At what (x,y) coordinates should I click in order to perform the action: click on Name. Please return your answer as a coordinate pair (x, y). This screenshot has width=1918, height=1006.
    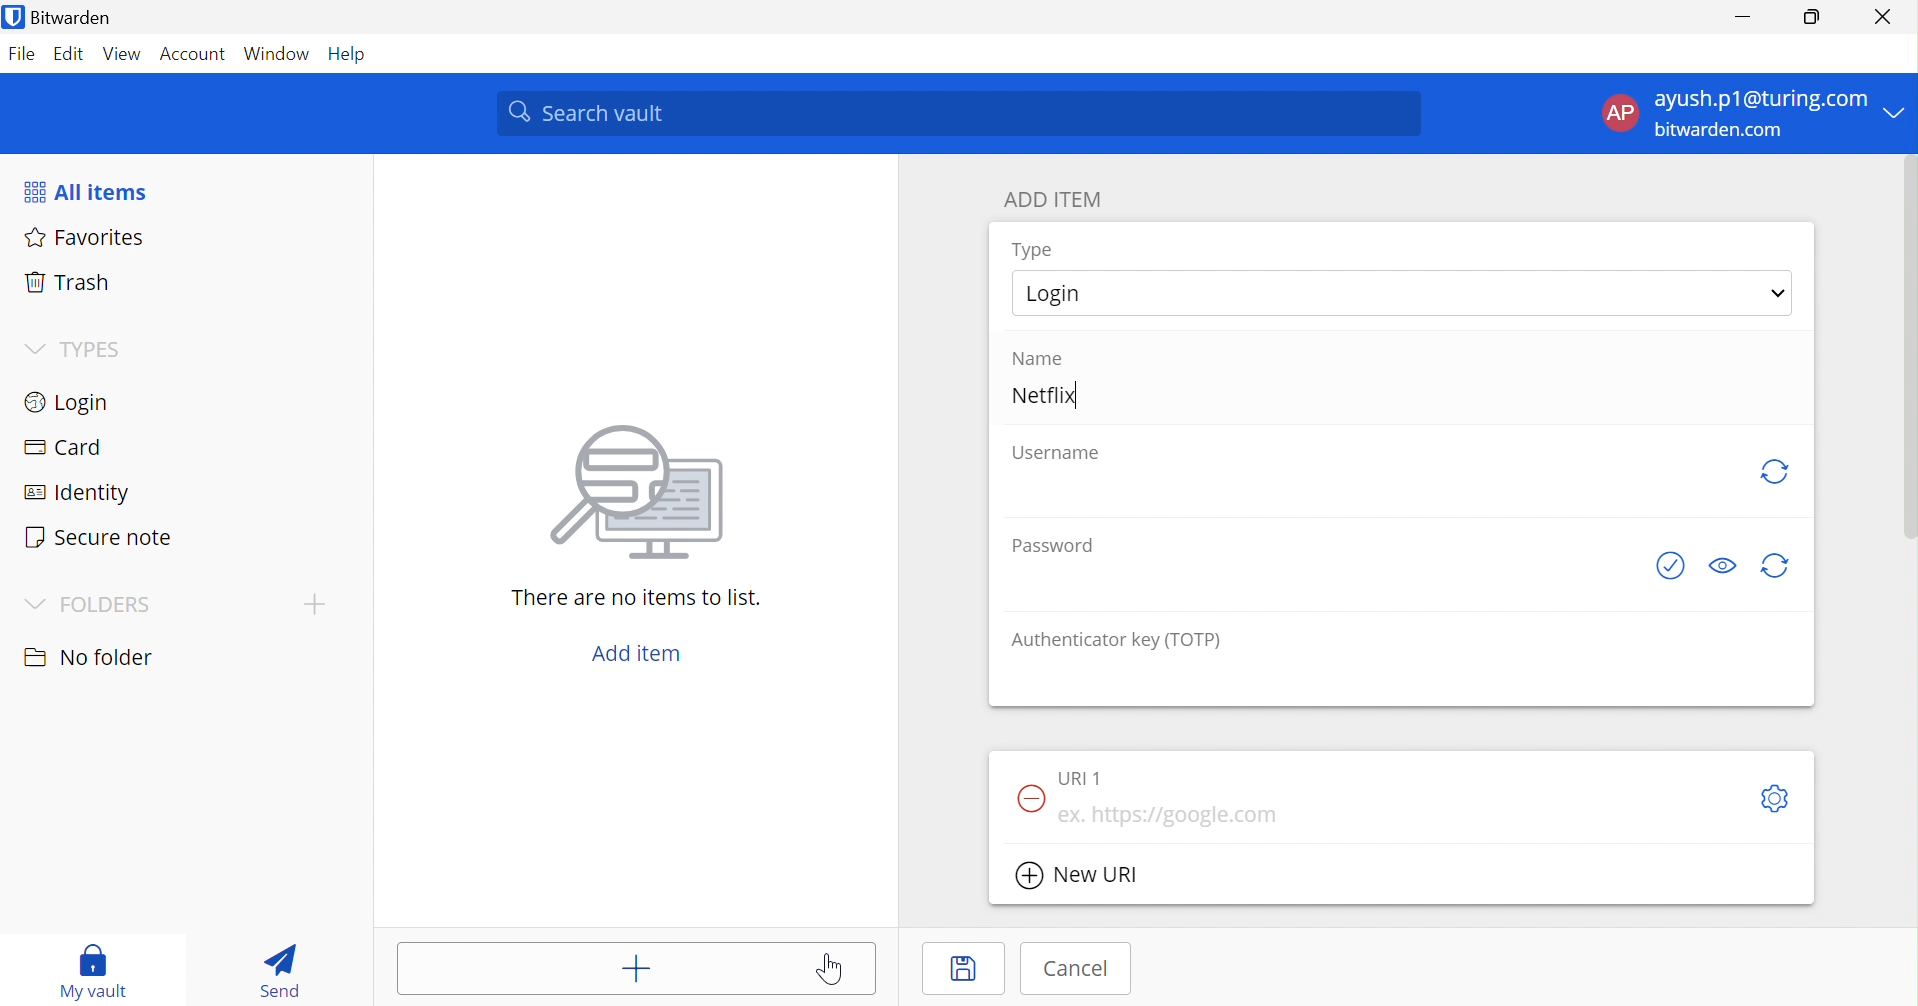
    Looking at the image, I should click on (1038, 358).